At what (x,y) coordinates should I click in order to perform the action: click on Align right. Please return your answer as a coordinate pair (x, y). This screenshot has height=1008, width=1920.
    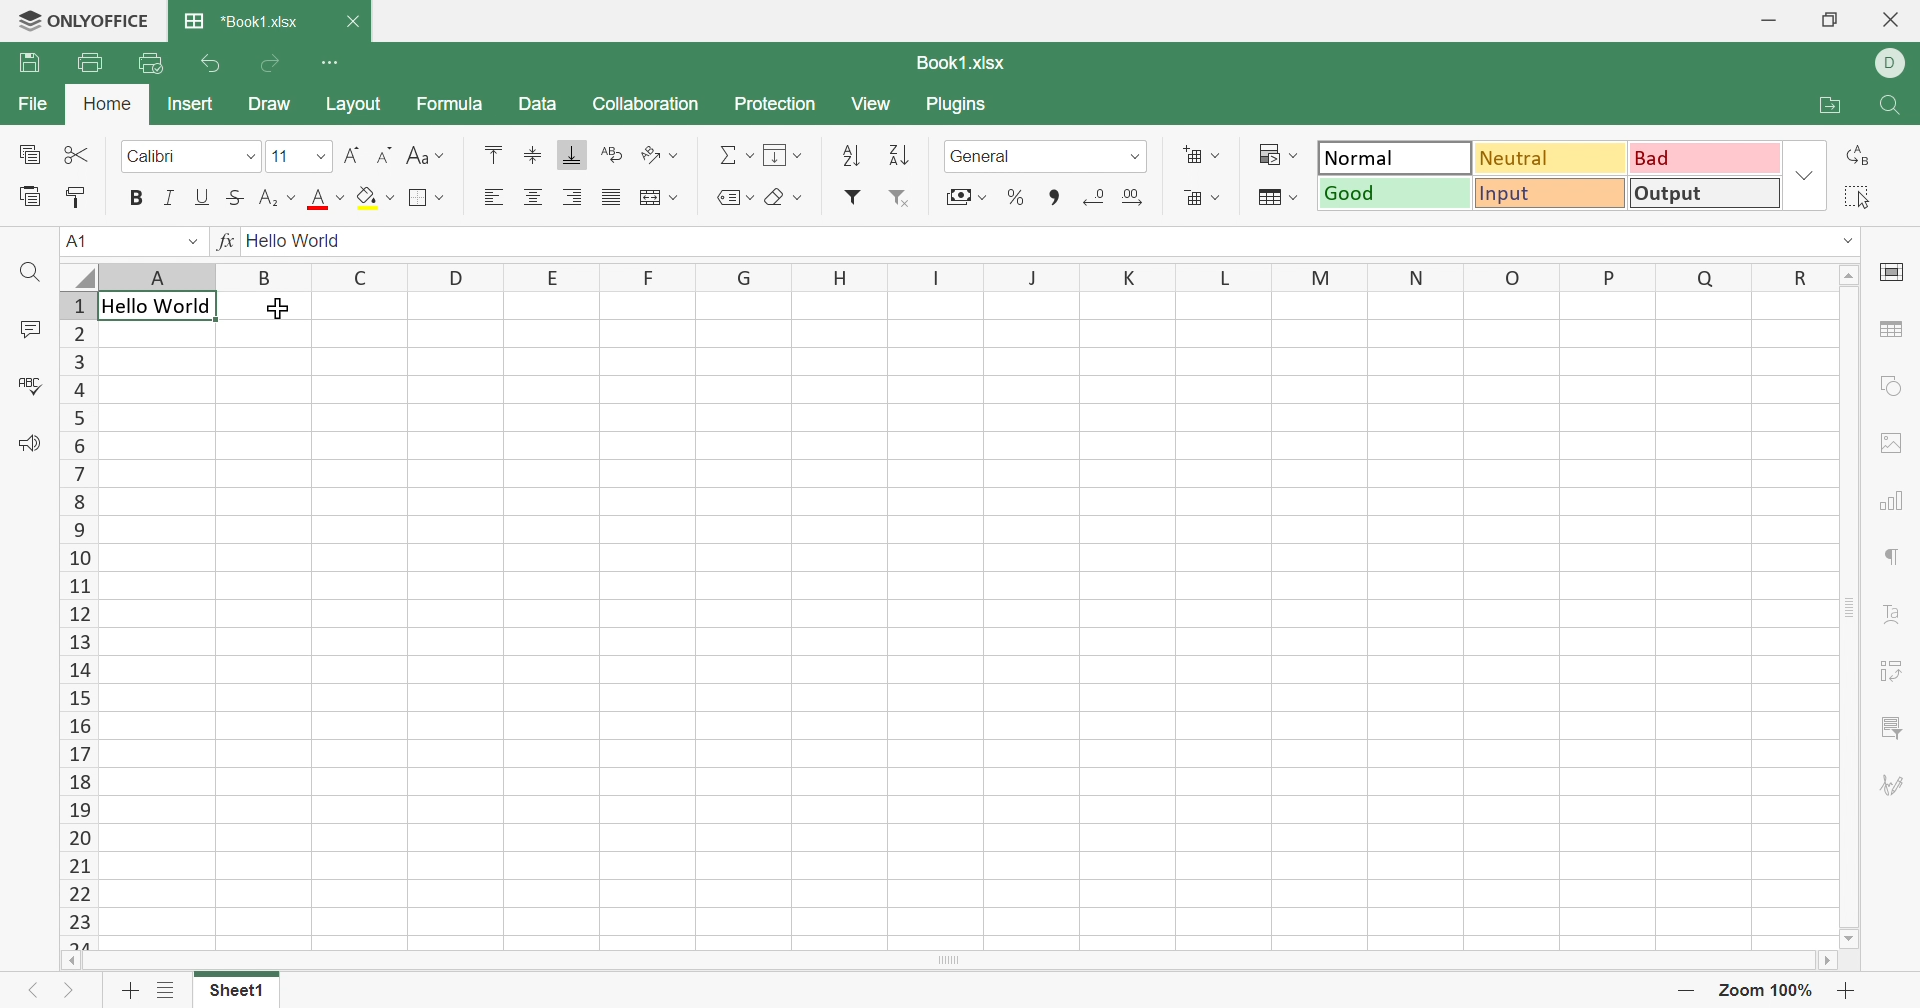
    Looking at the image, I should click on (574, 199).